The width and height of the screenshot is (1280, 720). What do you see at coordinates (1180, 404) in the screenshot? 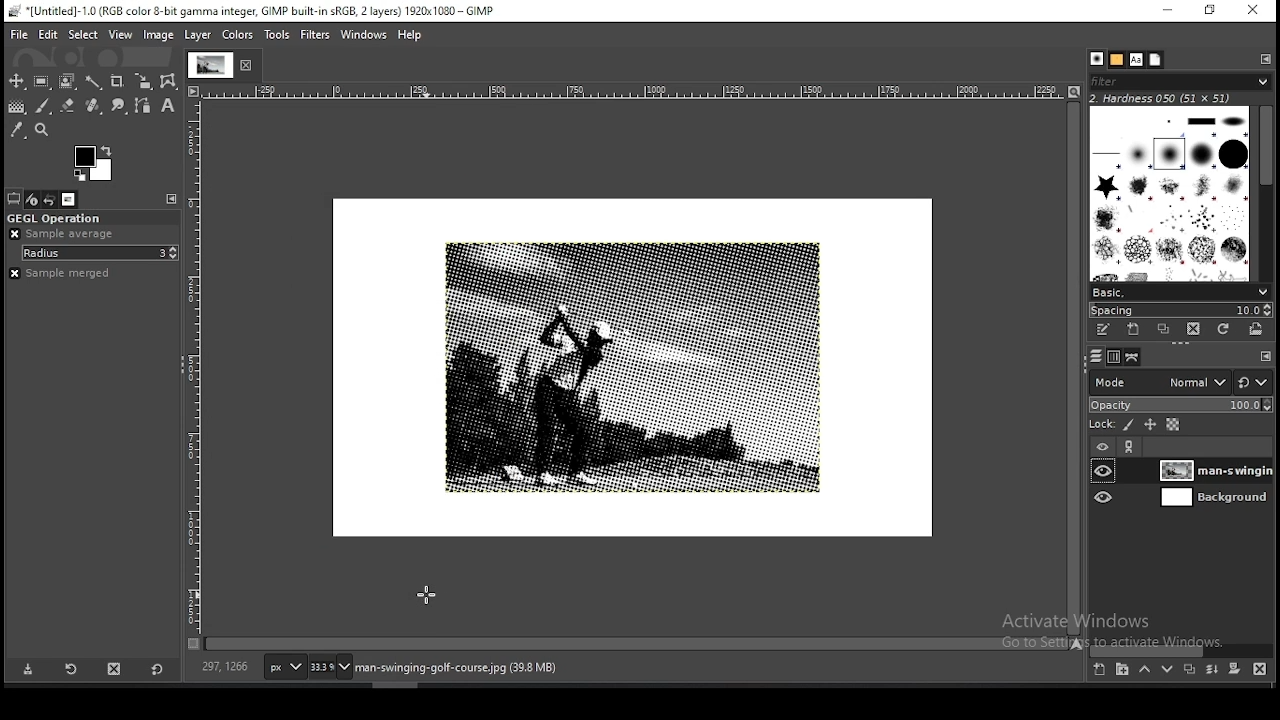
I see `opacity` at bounding box center [1180, 404].